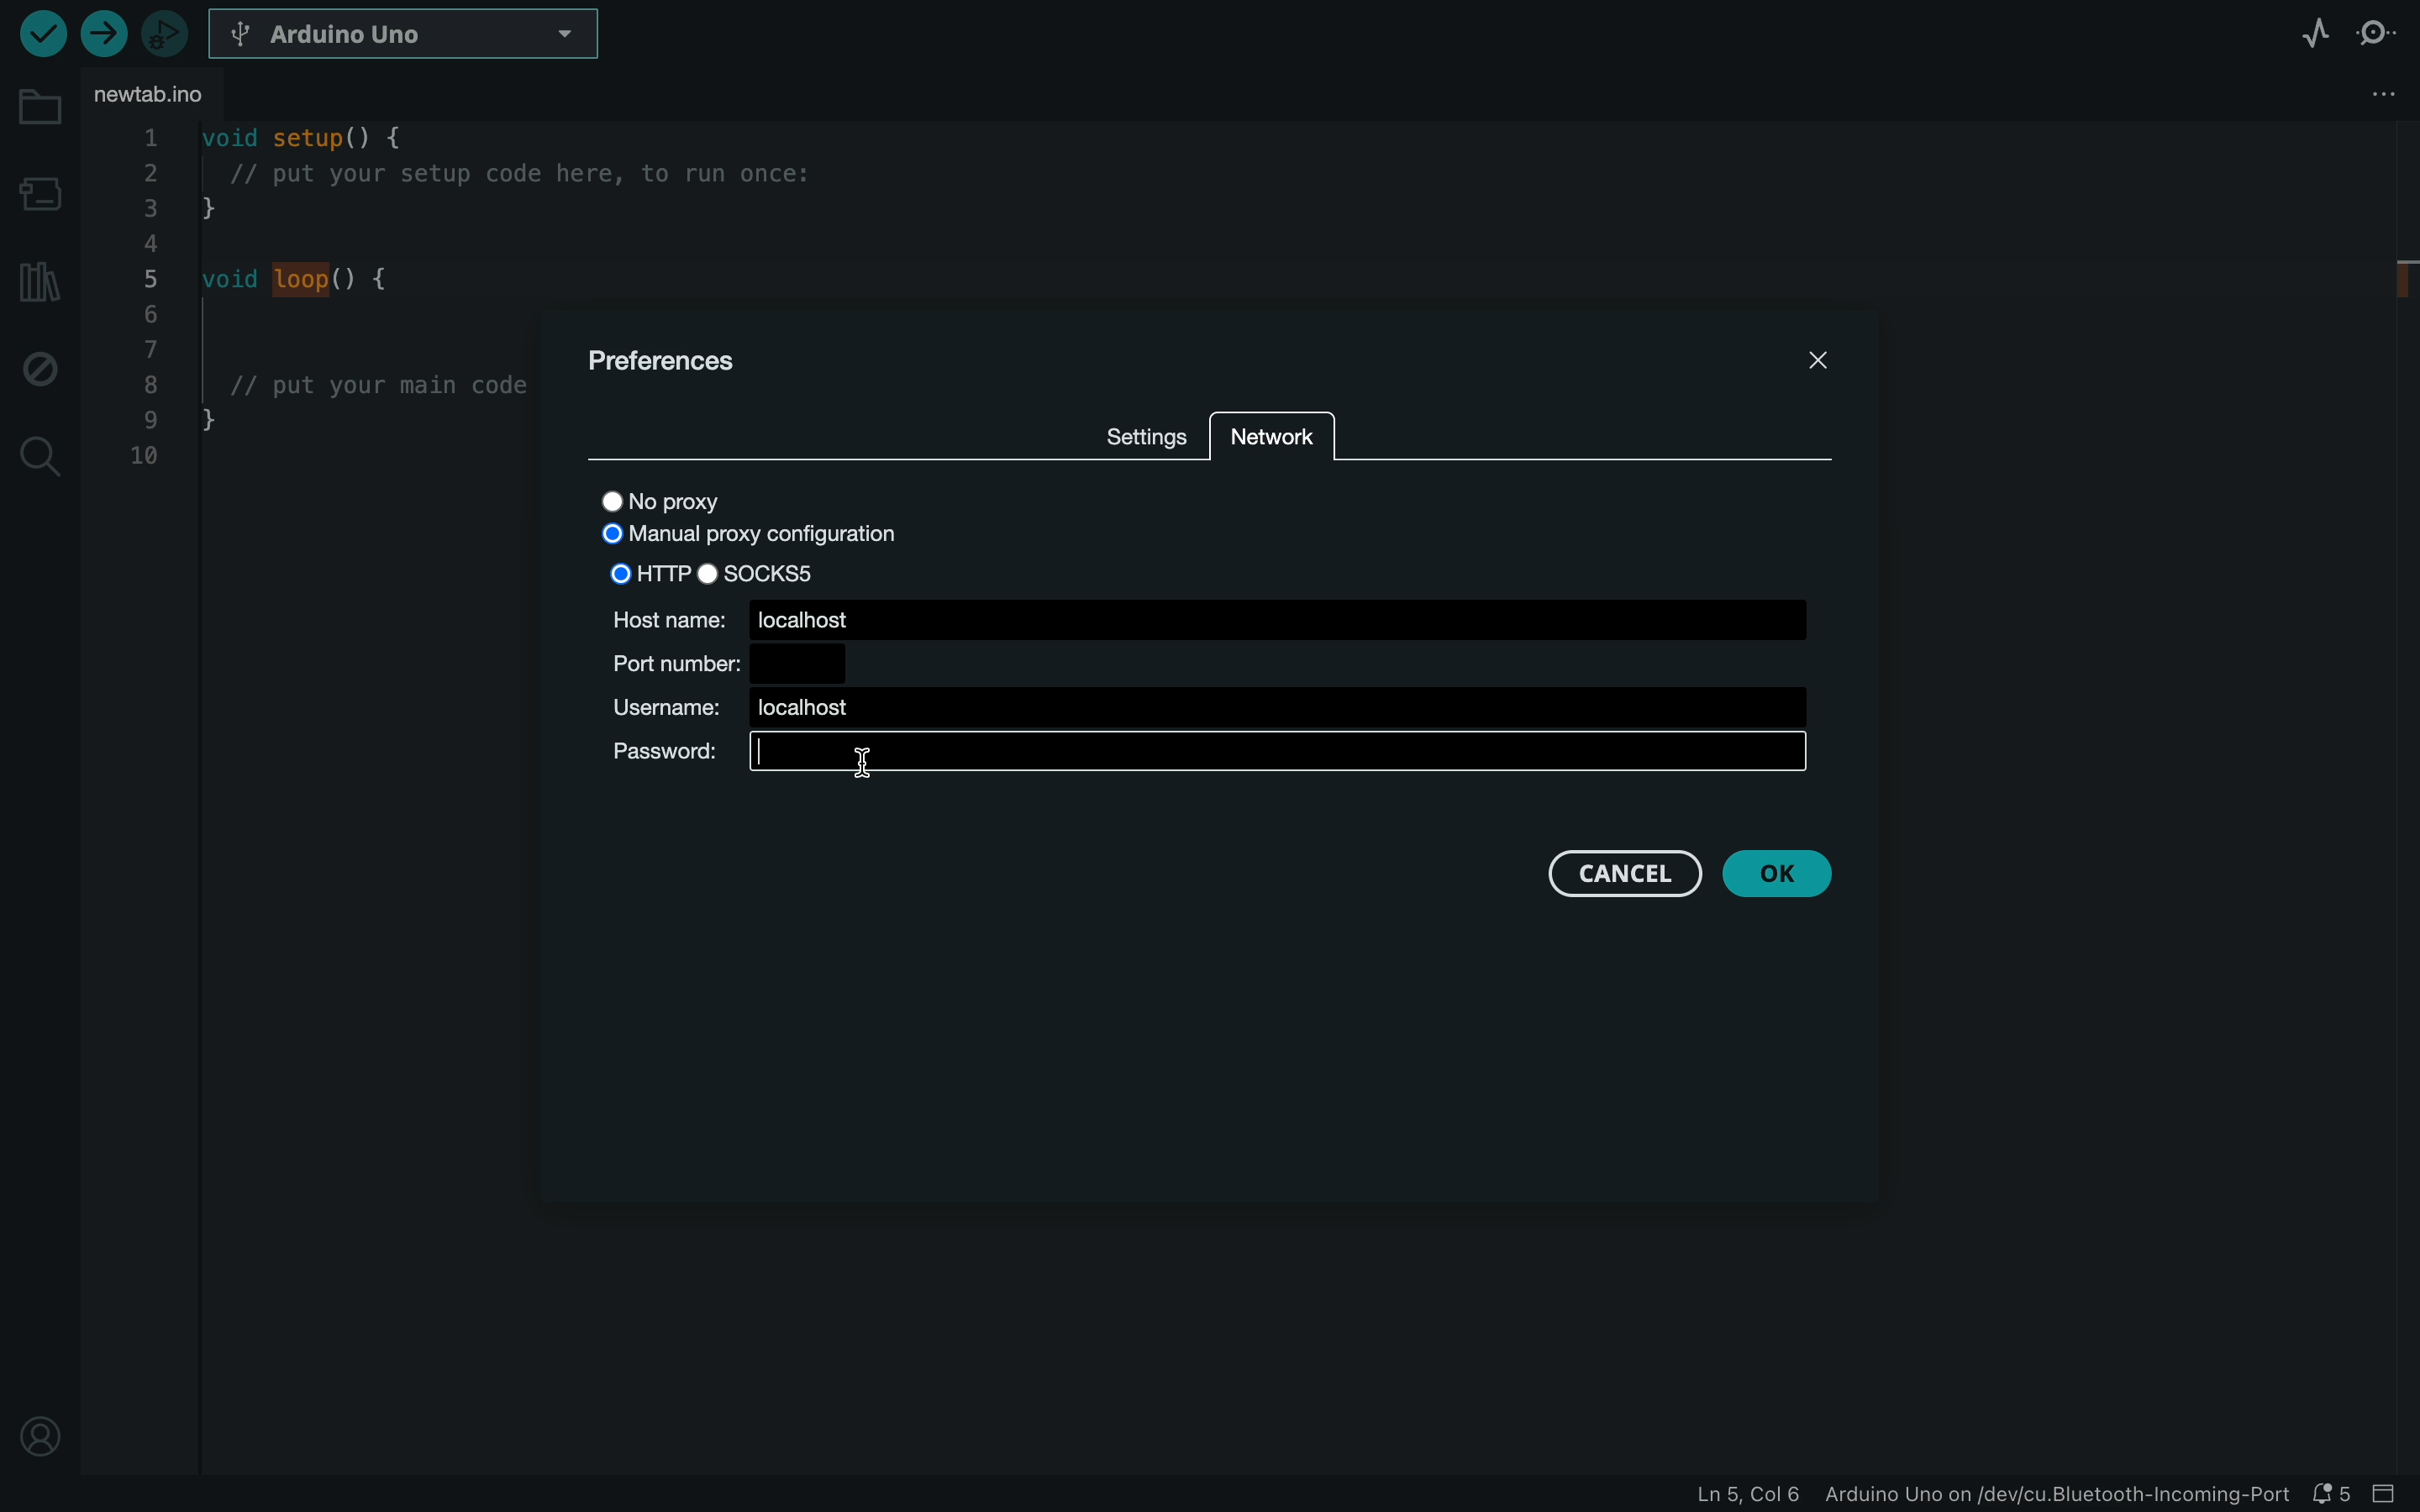 This screenshot has height=1512, width=2420. I want to click on port number, so click(722, 660).